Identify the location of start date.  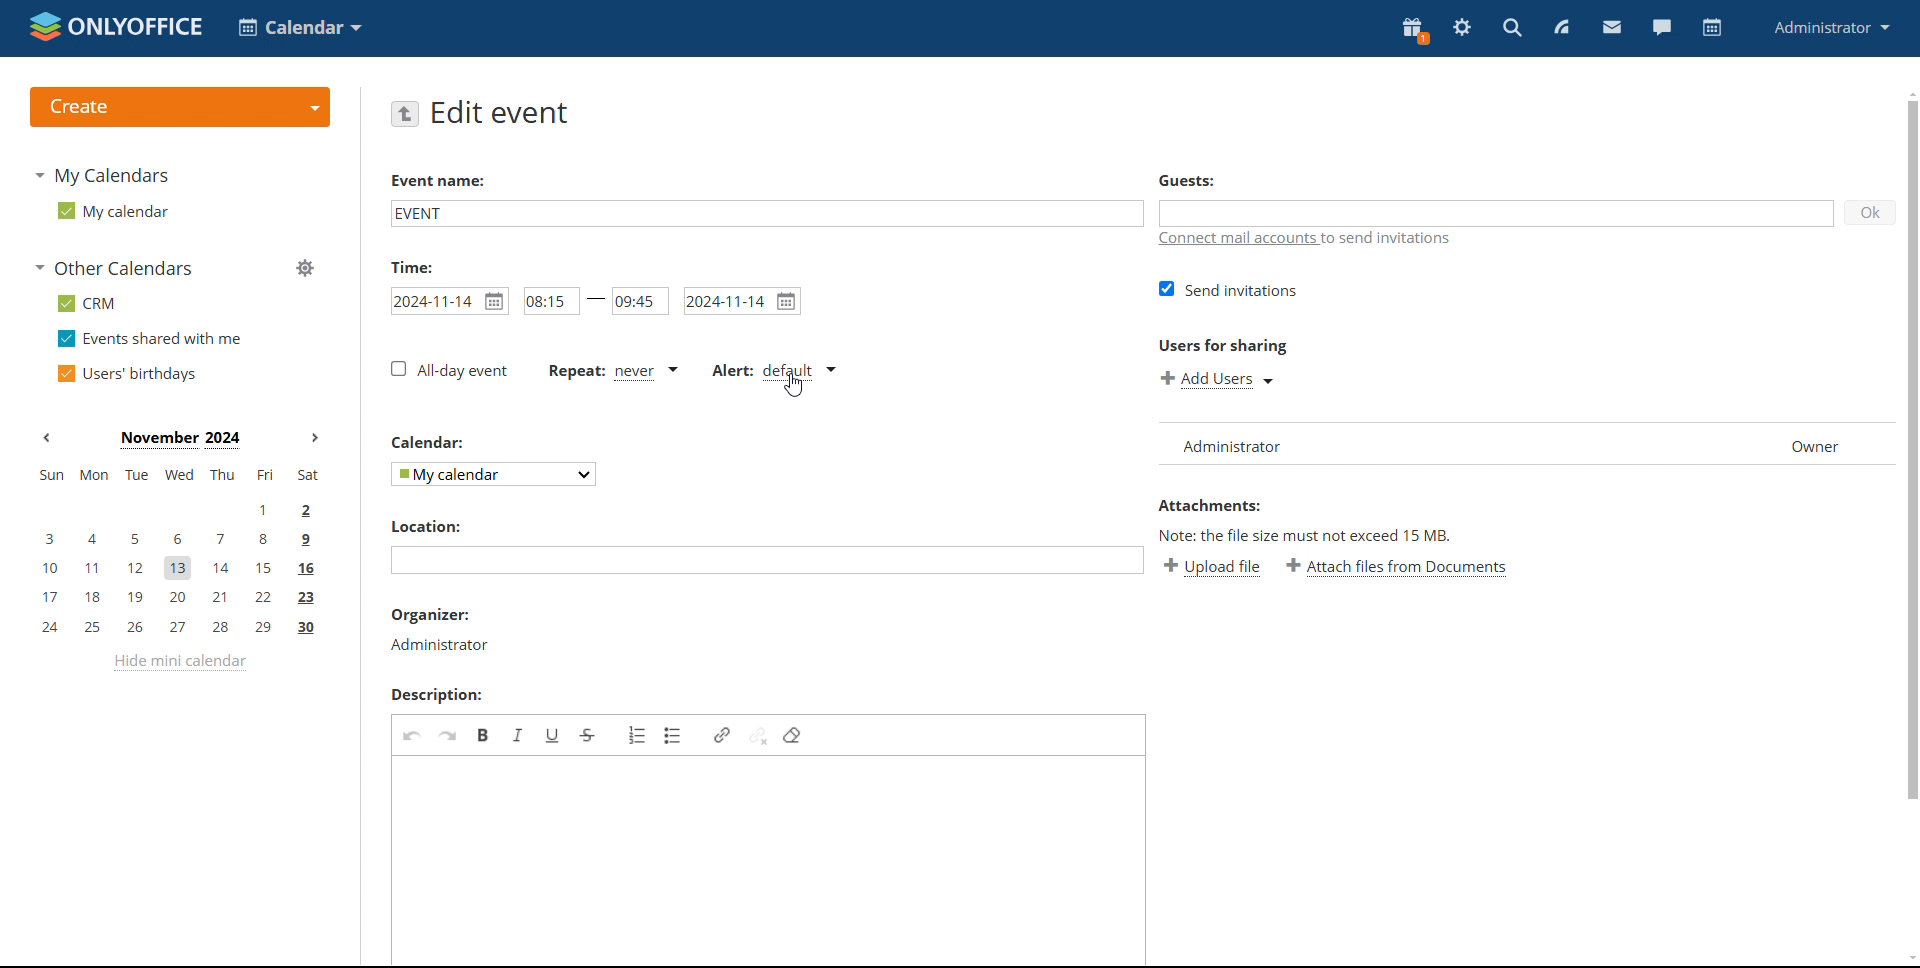
(448, 301).